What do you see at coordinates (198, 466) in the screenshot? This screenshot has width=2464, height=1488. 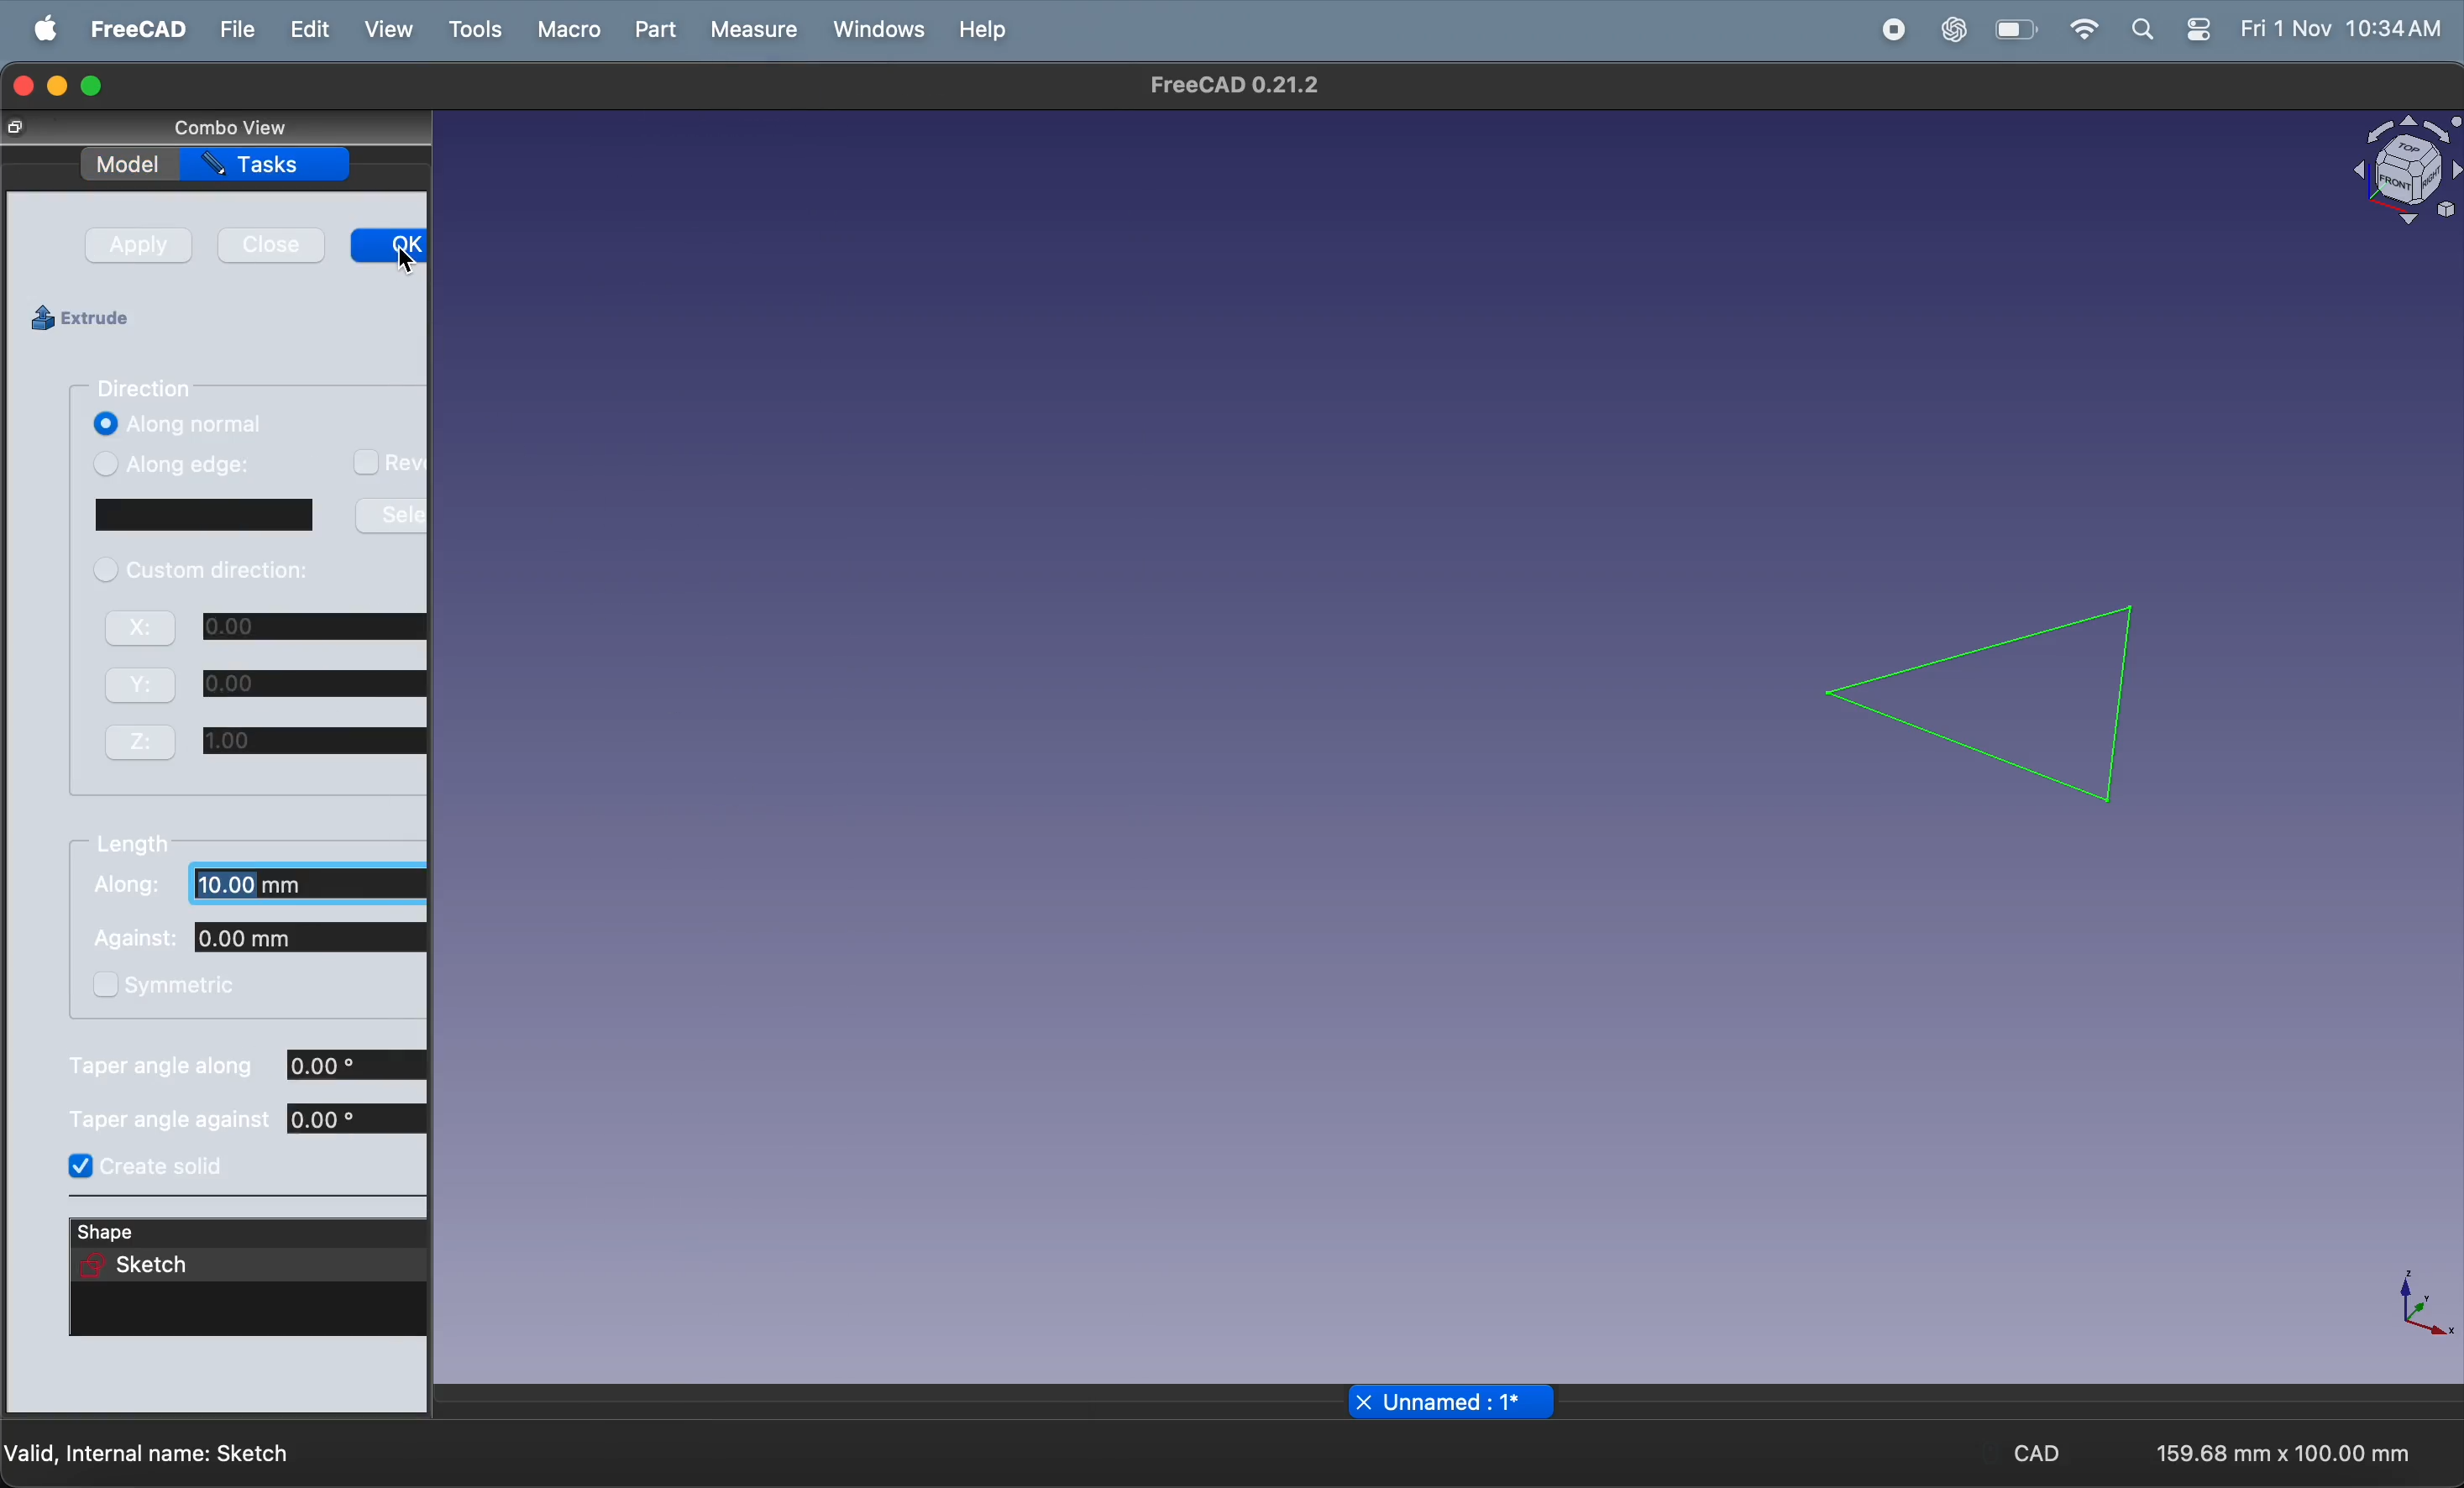 I see `along edge` at bounding box center [198, 466].